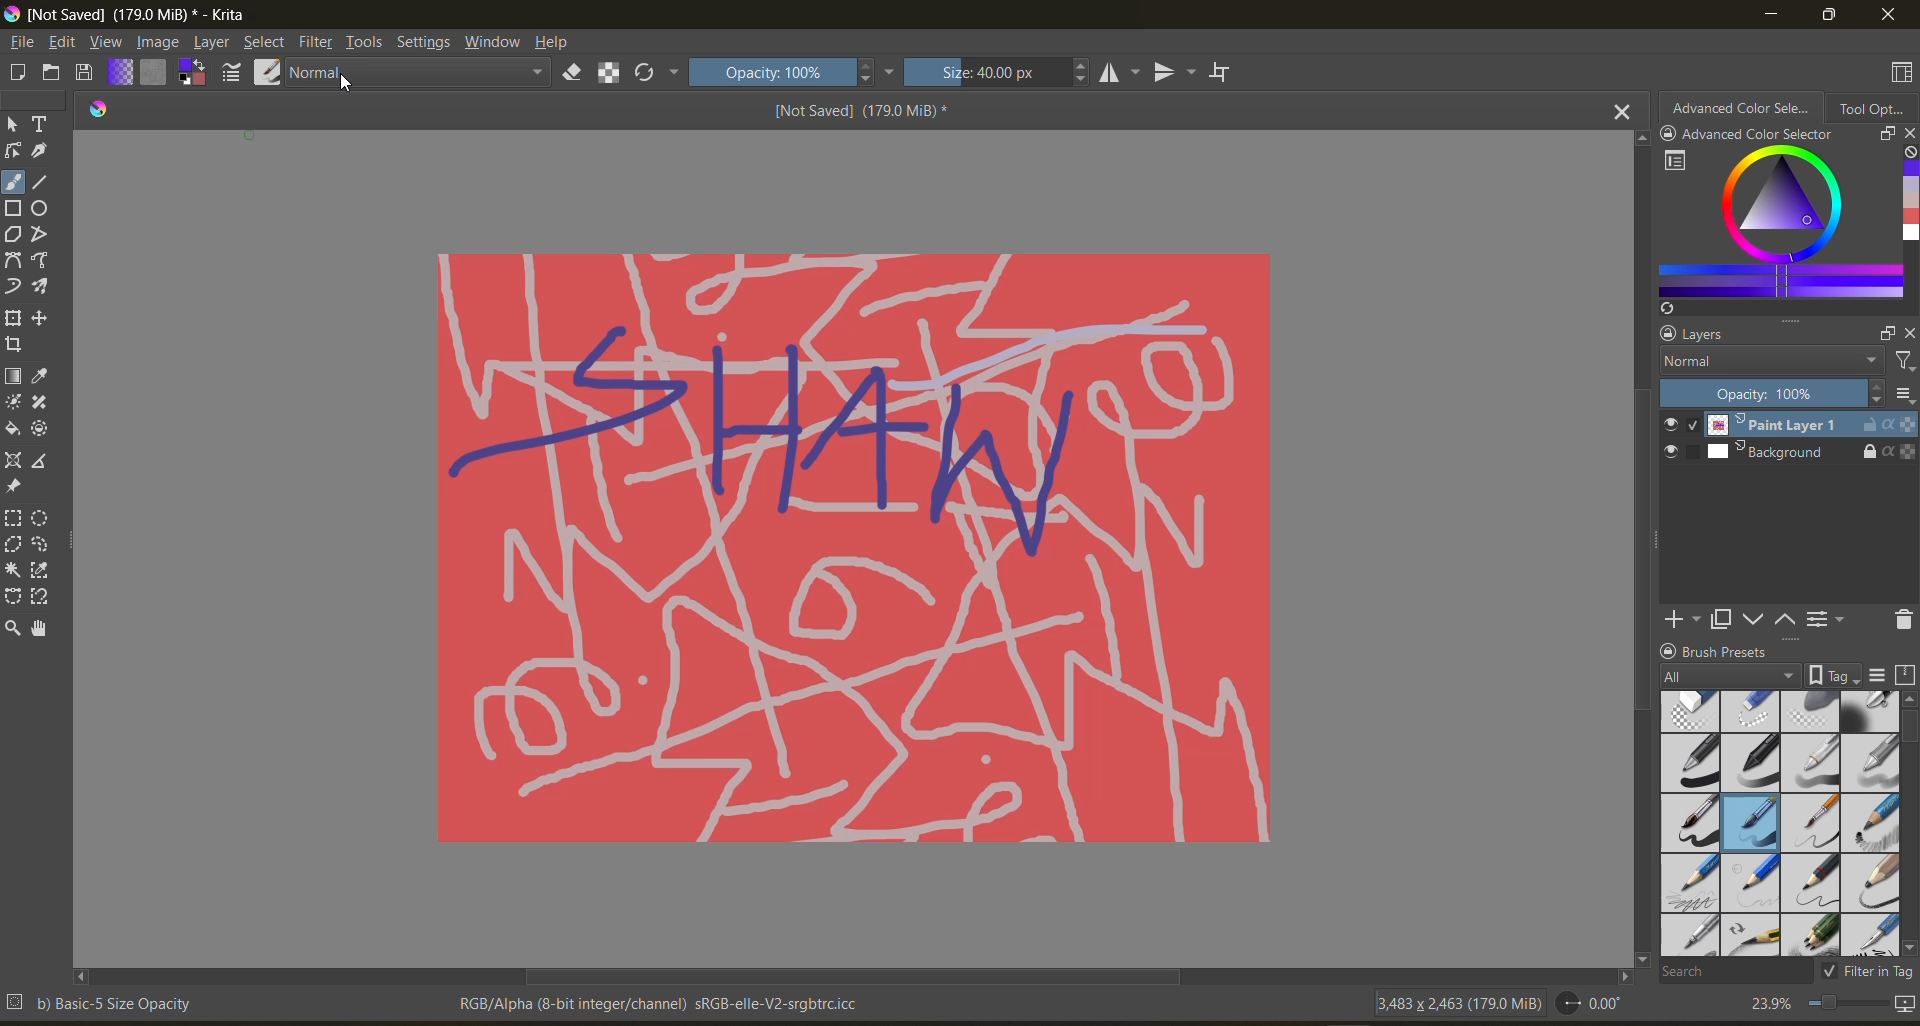 This screenshot has height=1026, width=1920. What do you see at coordinates (1758, 620) in the screenshot?
I see `mask down` at bounding box center [1758, 620].